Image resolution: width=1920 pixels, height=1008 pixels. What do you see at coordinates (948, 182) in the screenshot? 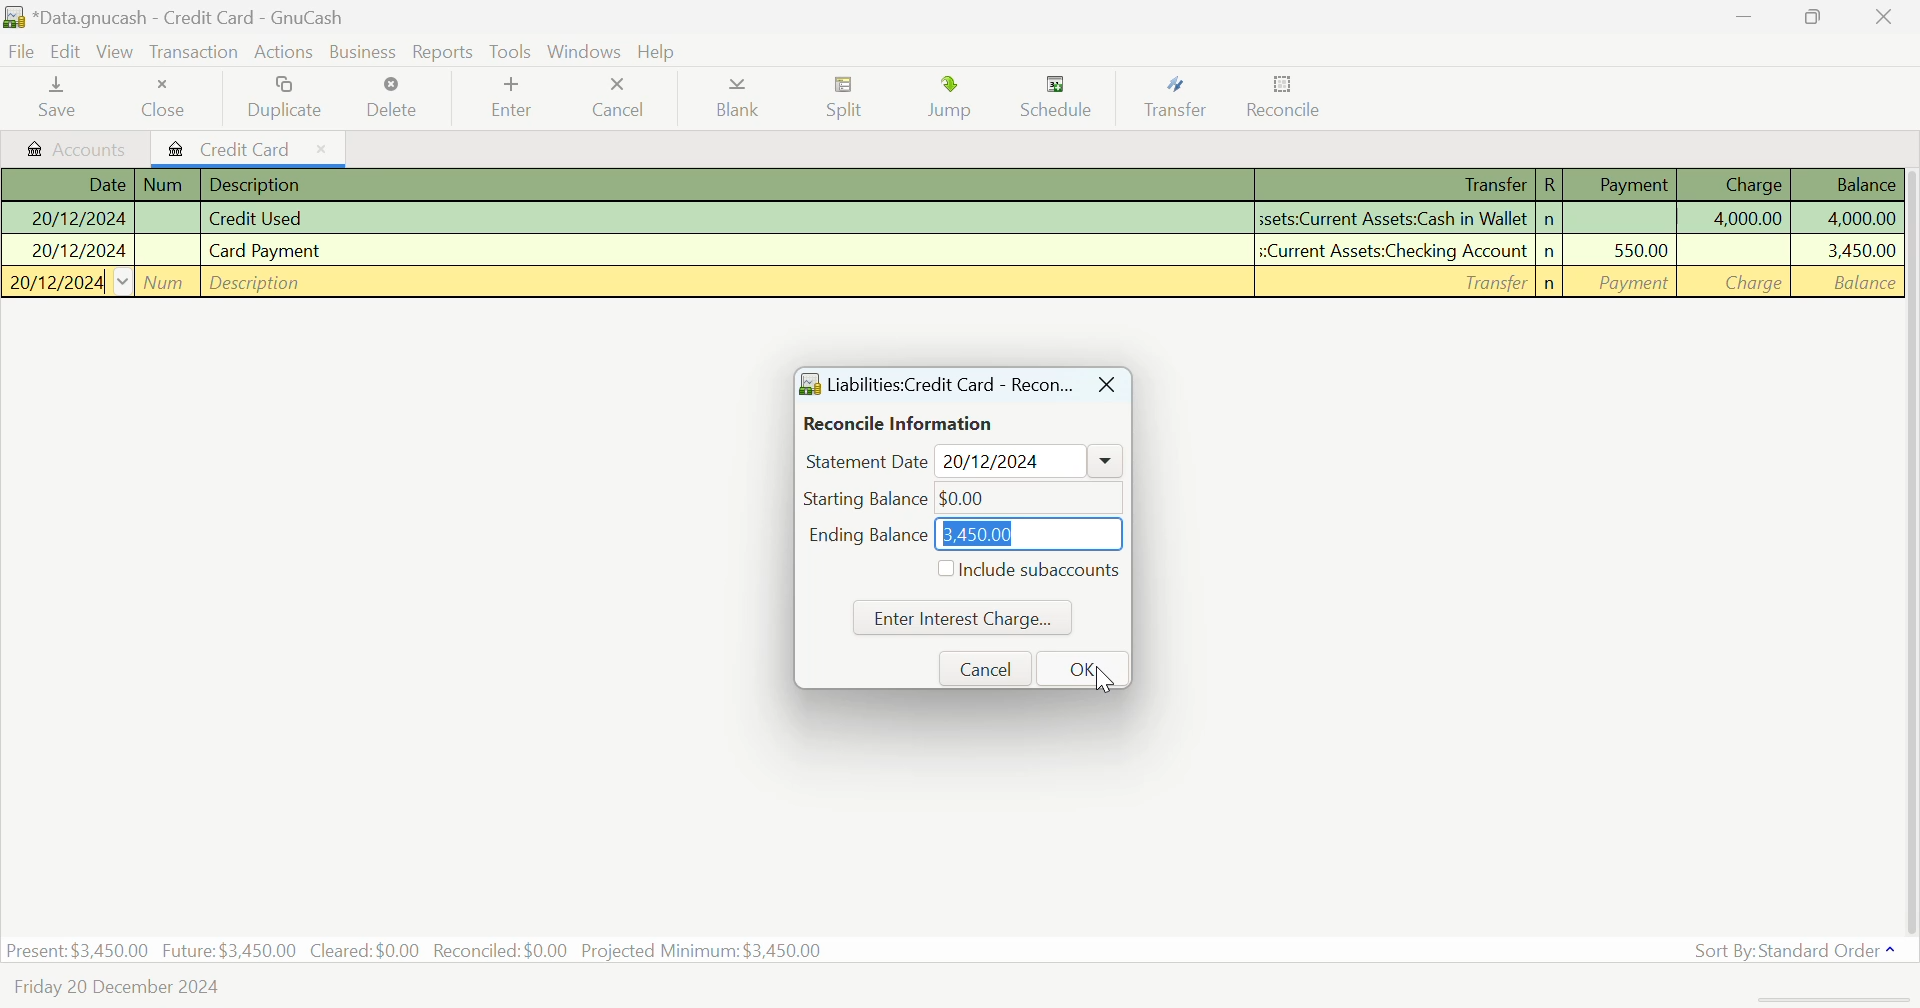
I see `Transaction Details Column Headings` at bounding box center [948, 182].